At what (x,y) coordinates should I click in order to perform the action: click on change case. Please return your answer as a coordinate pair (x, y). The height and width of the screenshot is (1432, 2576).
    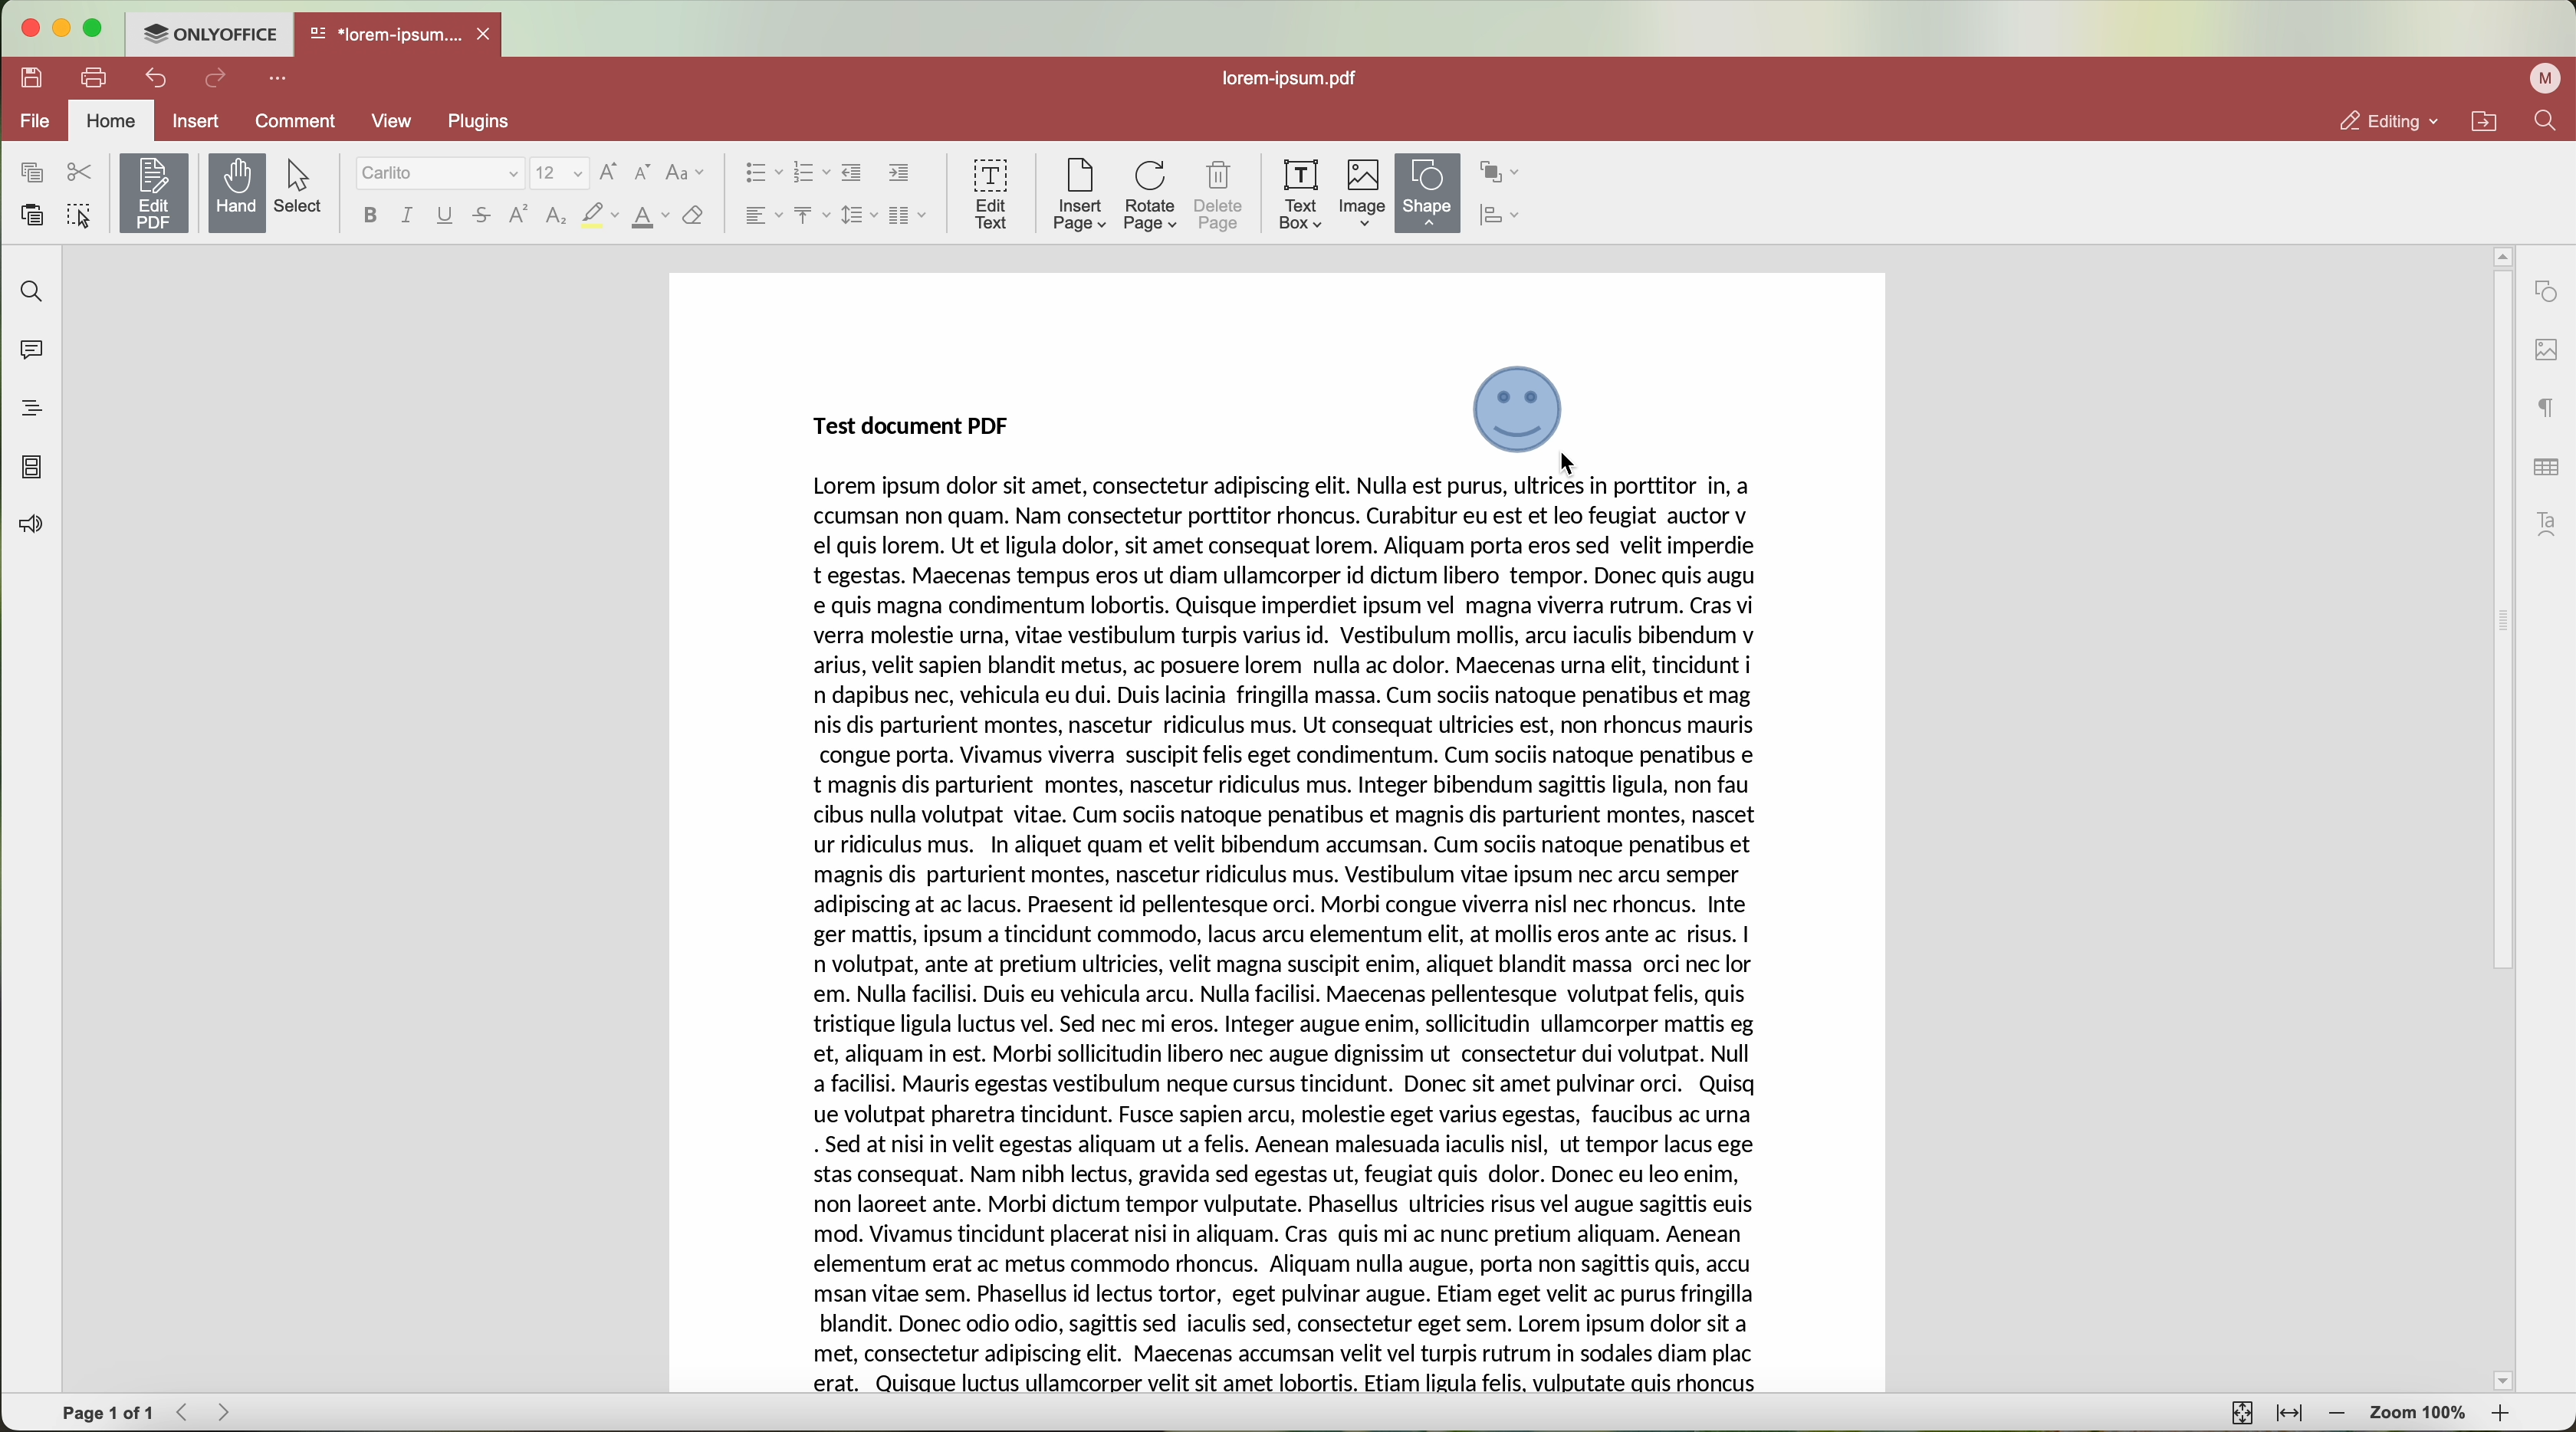
    Looking at the image, I should click on (685, 172).